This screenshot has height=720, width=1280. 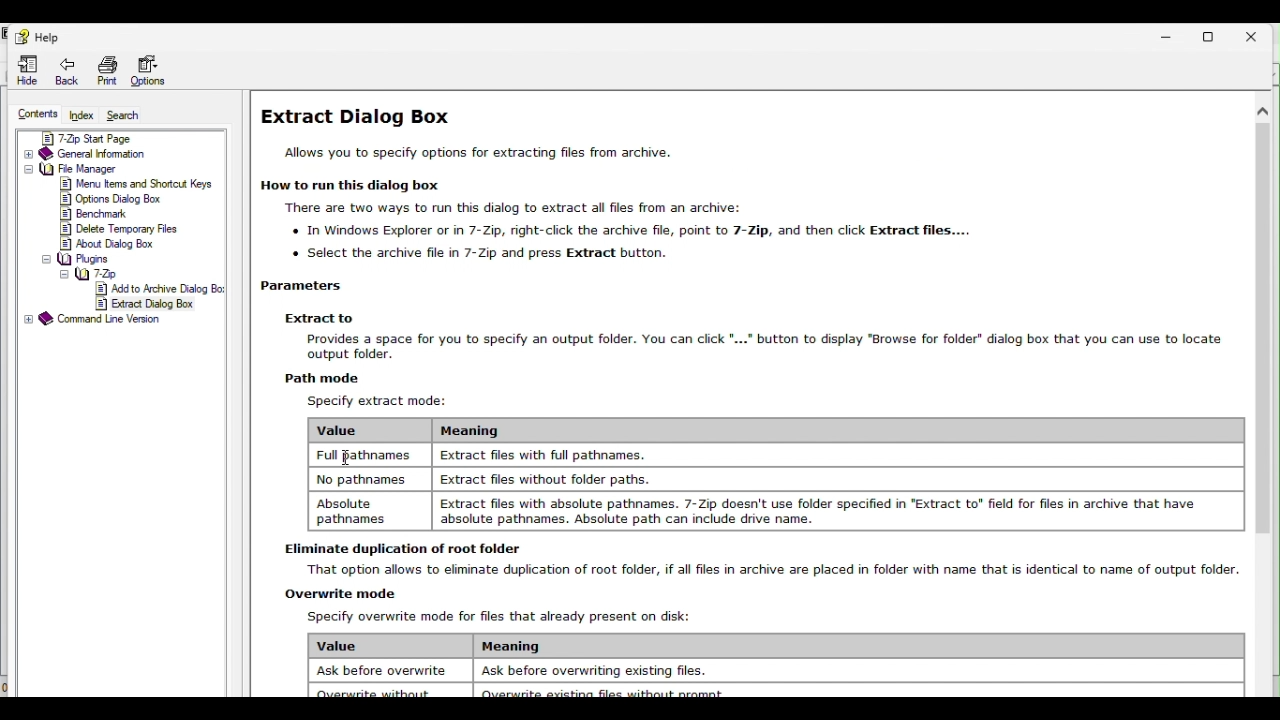 What do you see at coordinates (1263, 396) in the screenshot?
I see `Scrollbar` at bounding box center [1263, 396].